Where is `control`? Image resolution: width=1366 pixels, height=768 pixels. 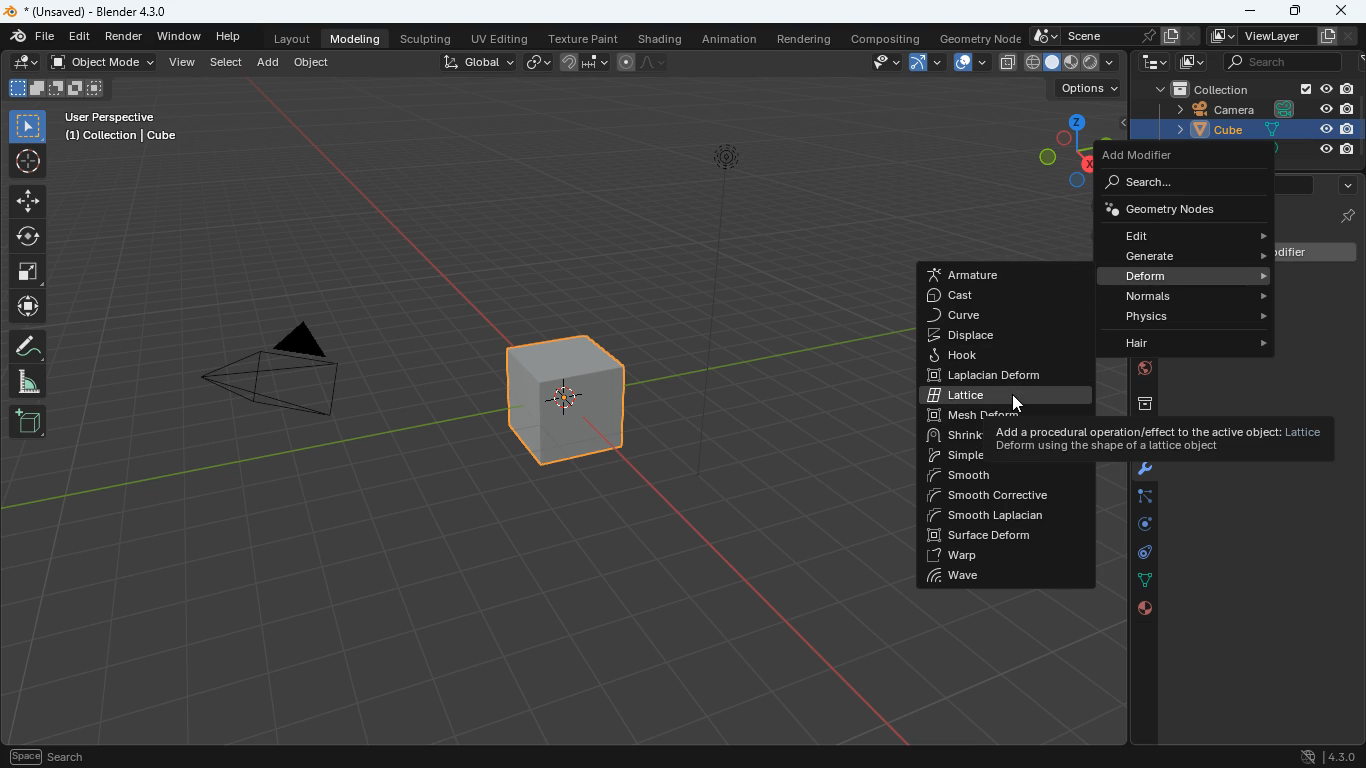 control is located at coordinates (1140, 555).